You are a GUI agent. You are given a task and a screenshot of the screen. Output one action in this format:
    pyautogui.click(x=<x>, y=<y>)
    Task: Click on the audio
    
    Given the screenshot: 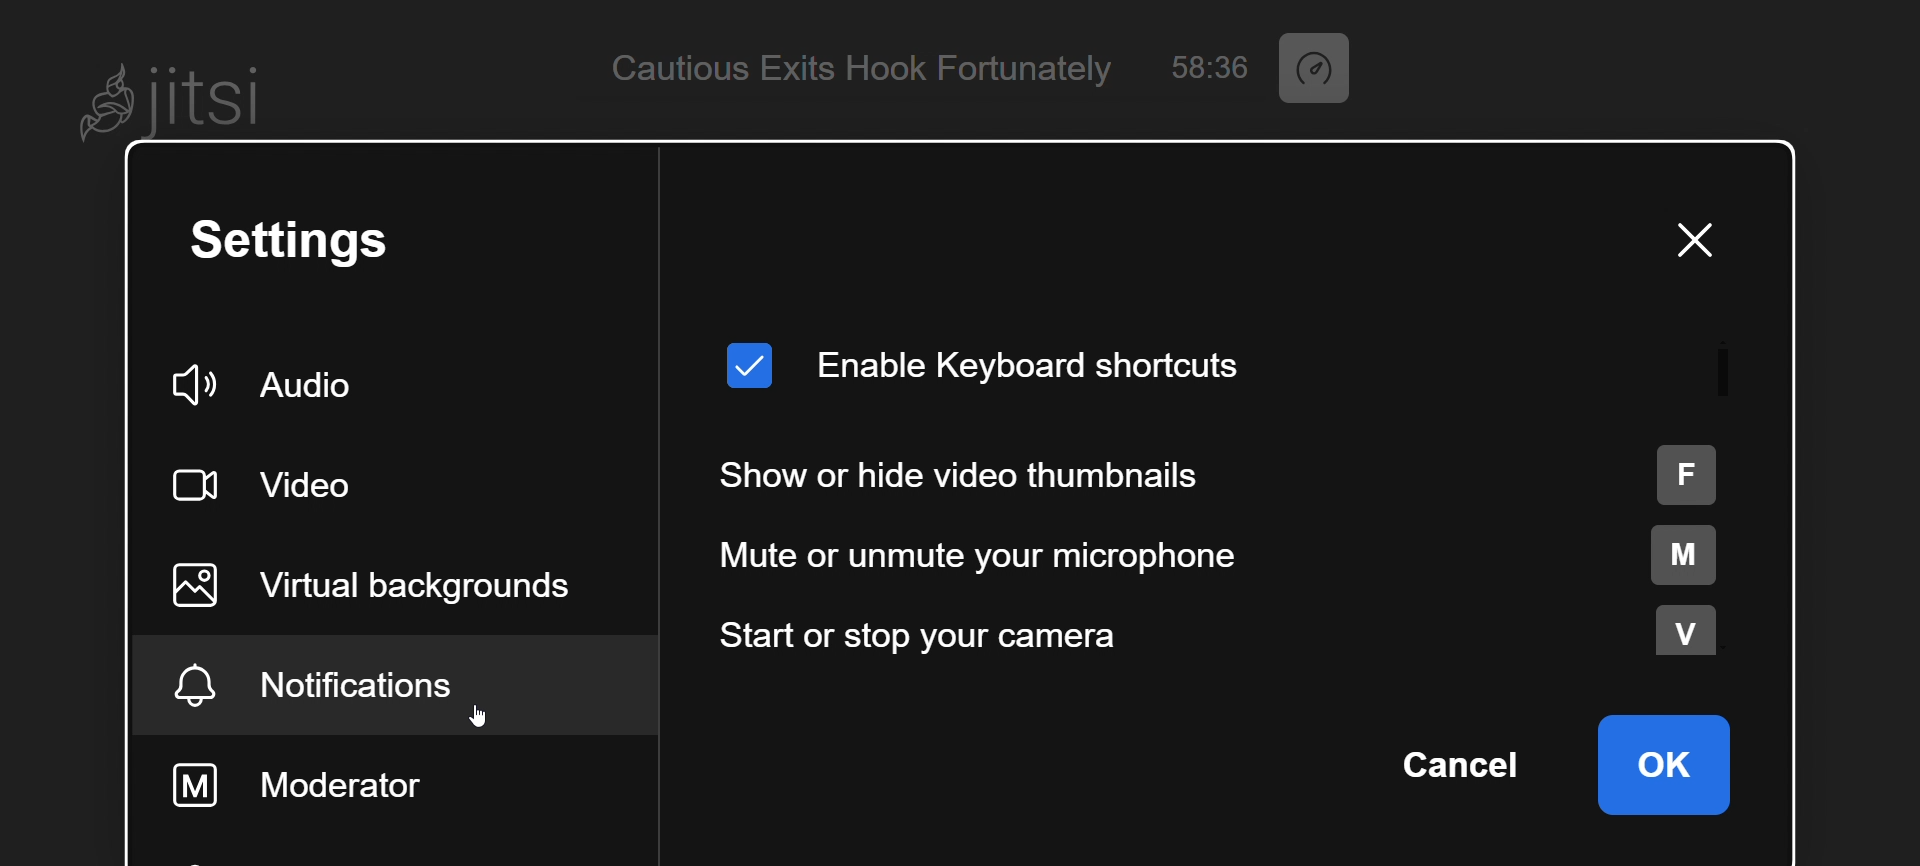 What is the action you would take?
    pyautogui.click(x=276, y=377)
    